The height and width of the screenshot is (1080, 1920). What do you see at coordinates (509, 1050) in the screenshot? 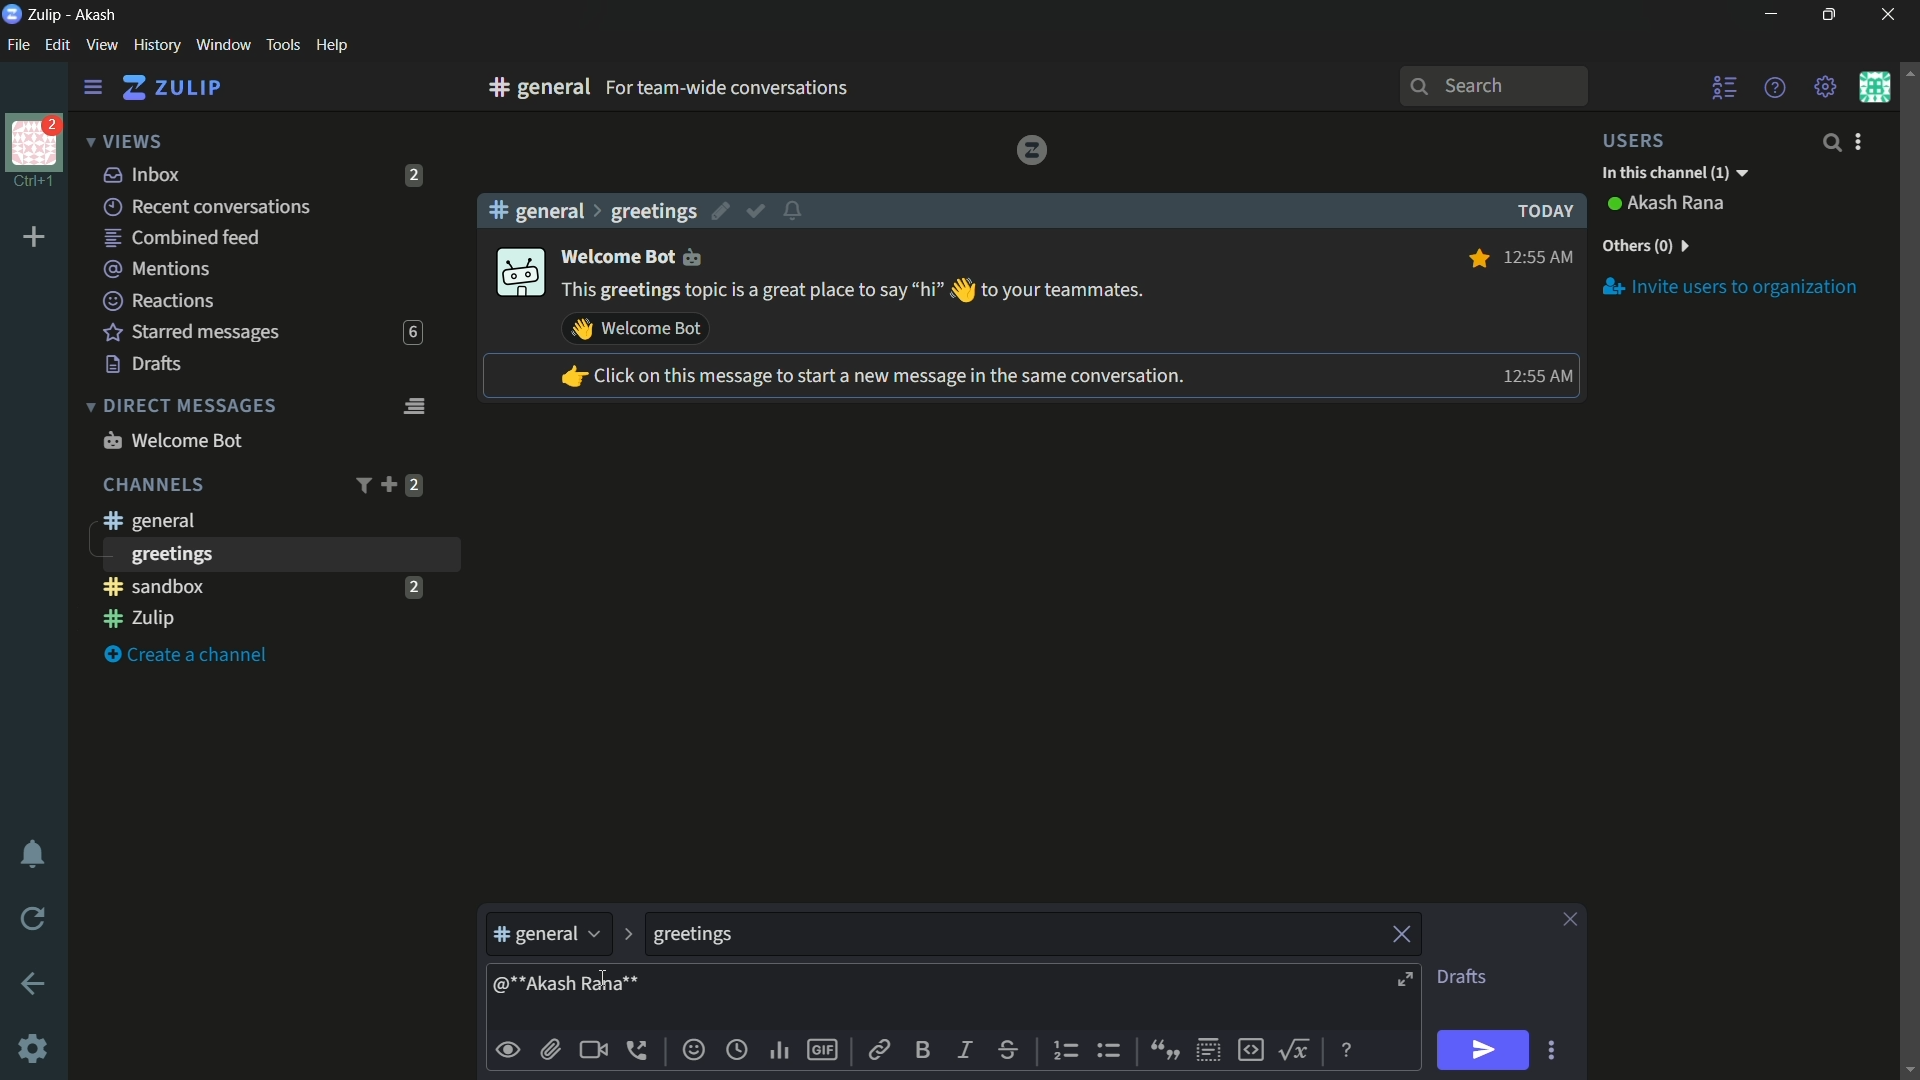
I see `` at bounding box center [509, 1050].